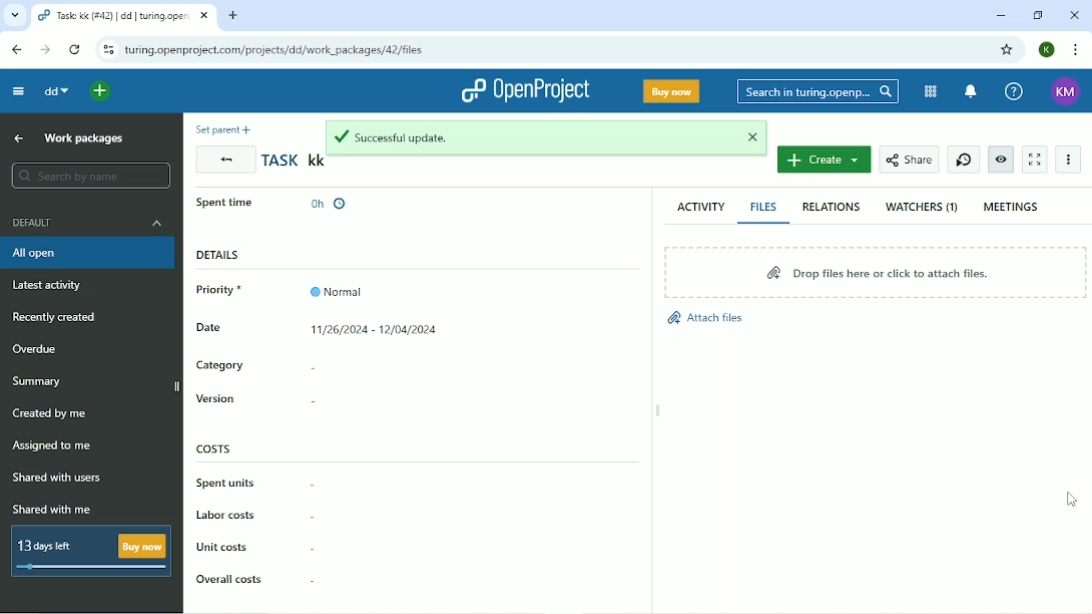 The width and height of the screenshot is (1092, 614). I want to click on Close, so click(1076, 15).